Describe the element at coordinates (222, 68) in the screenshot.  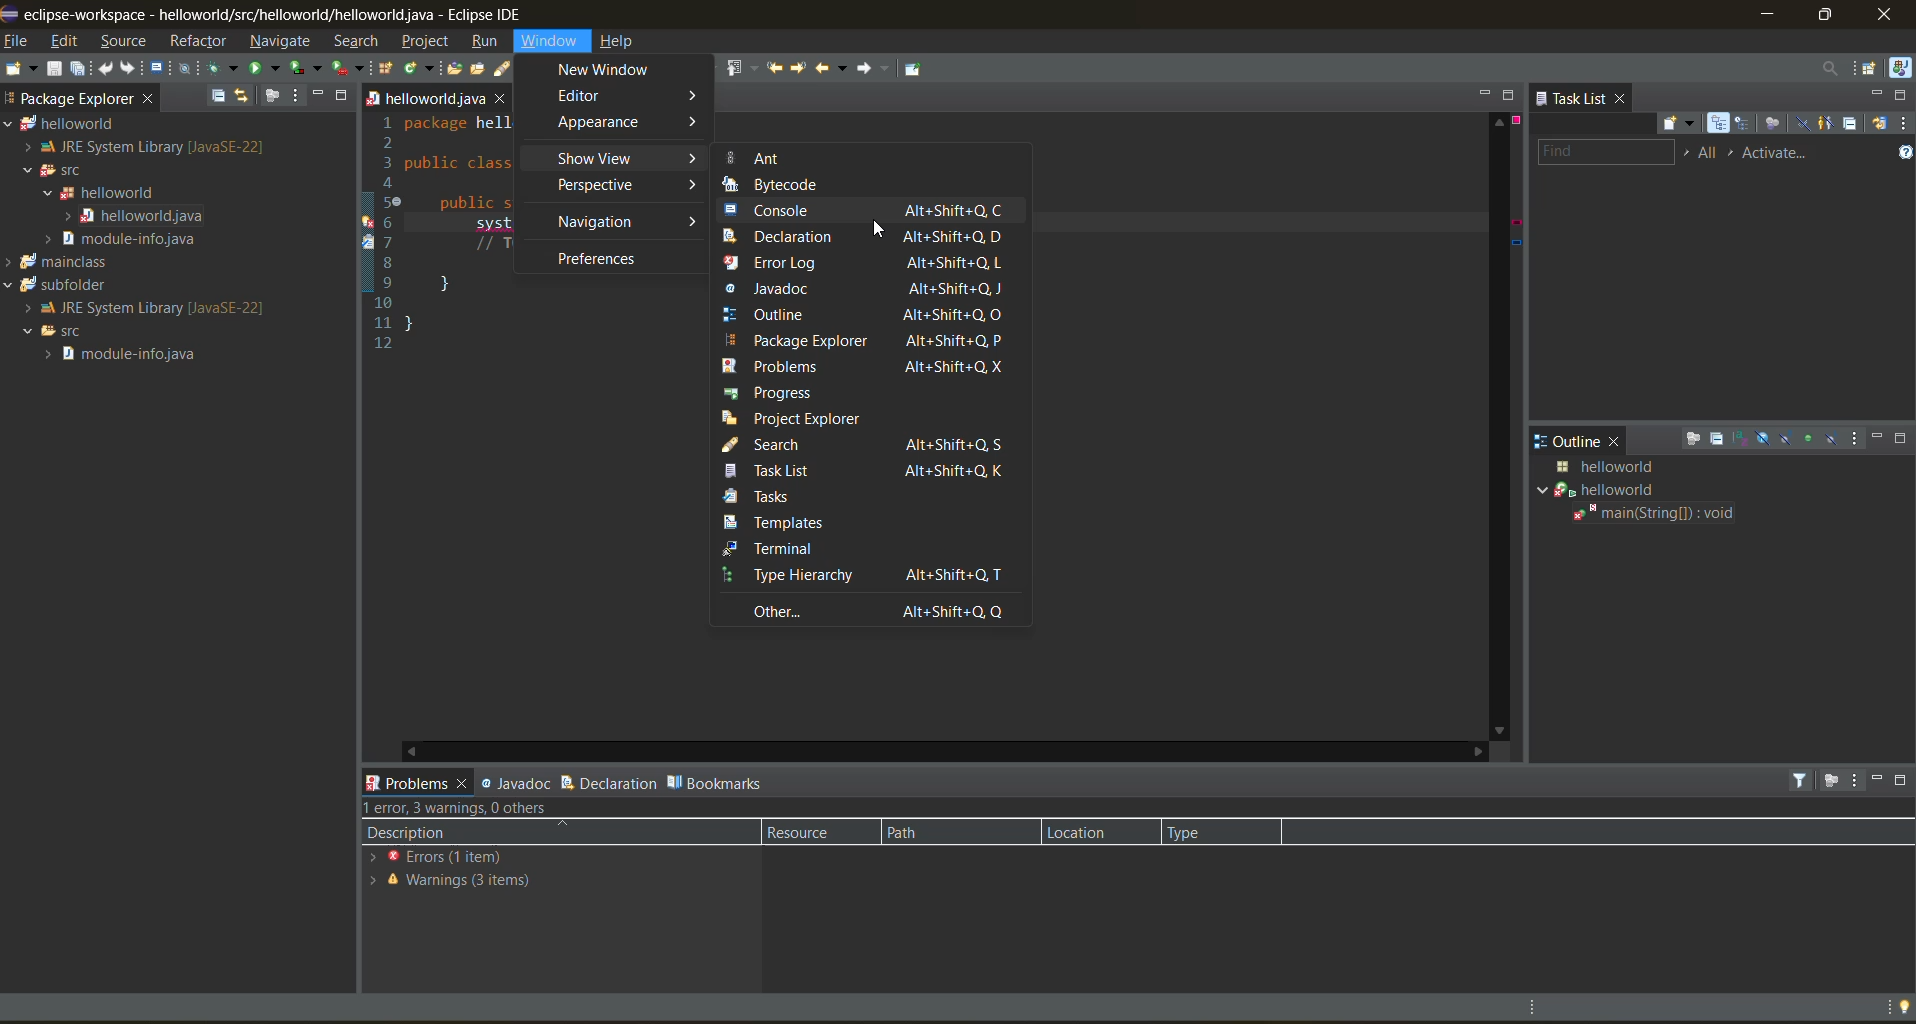
I see `debug` at that location.